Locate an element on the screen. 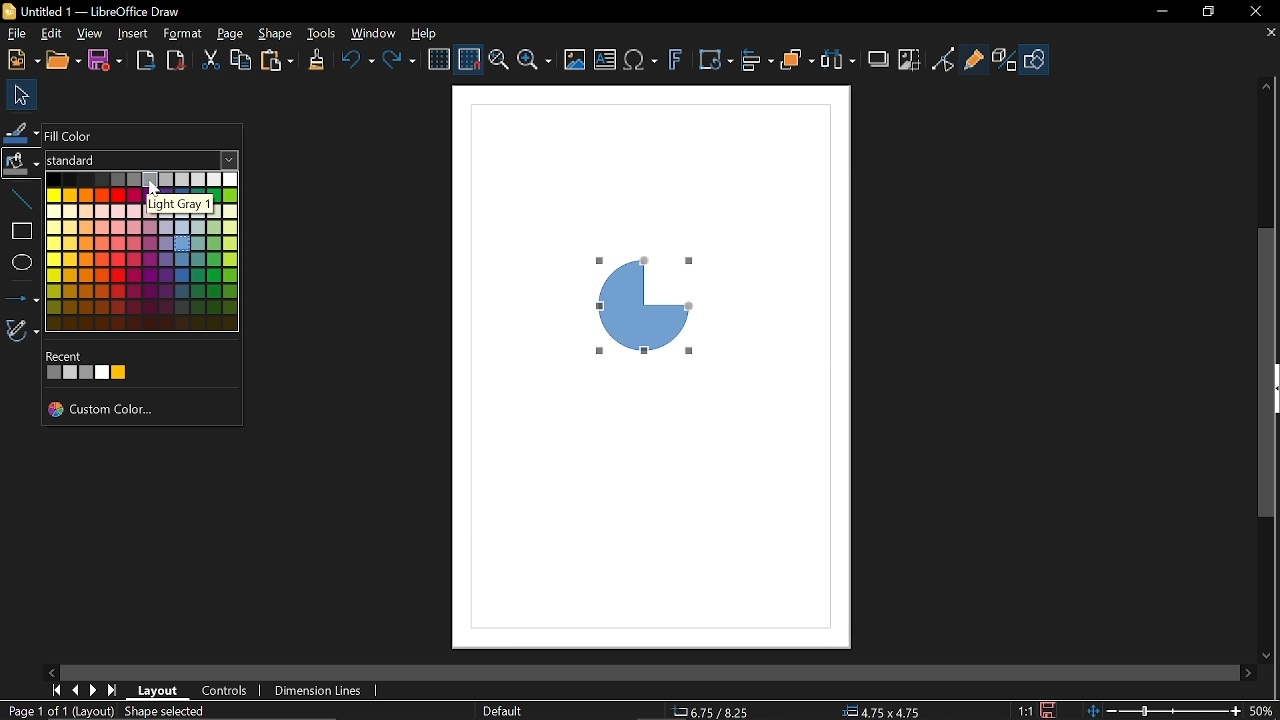  Insert image is located at coordinates (575, 59).